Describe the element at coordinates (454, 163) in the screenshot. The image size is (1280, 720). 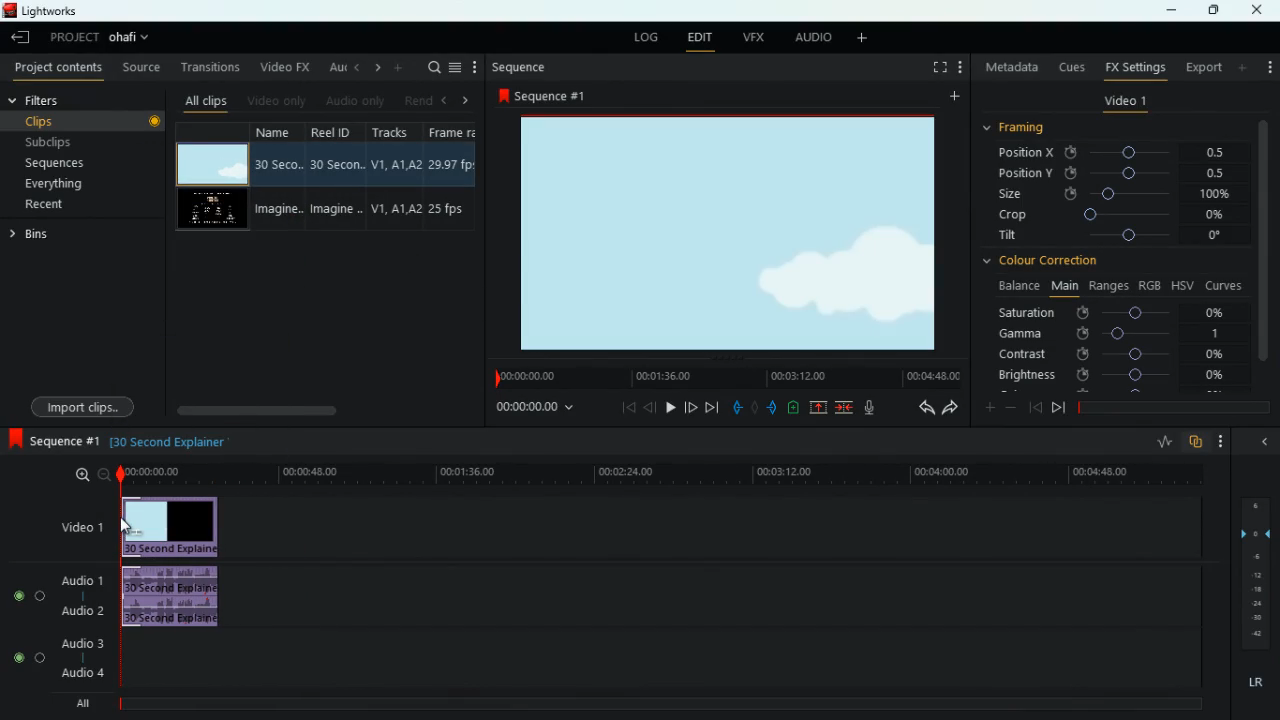
I see `29.97 fbs` at that location.